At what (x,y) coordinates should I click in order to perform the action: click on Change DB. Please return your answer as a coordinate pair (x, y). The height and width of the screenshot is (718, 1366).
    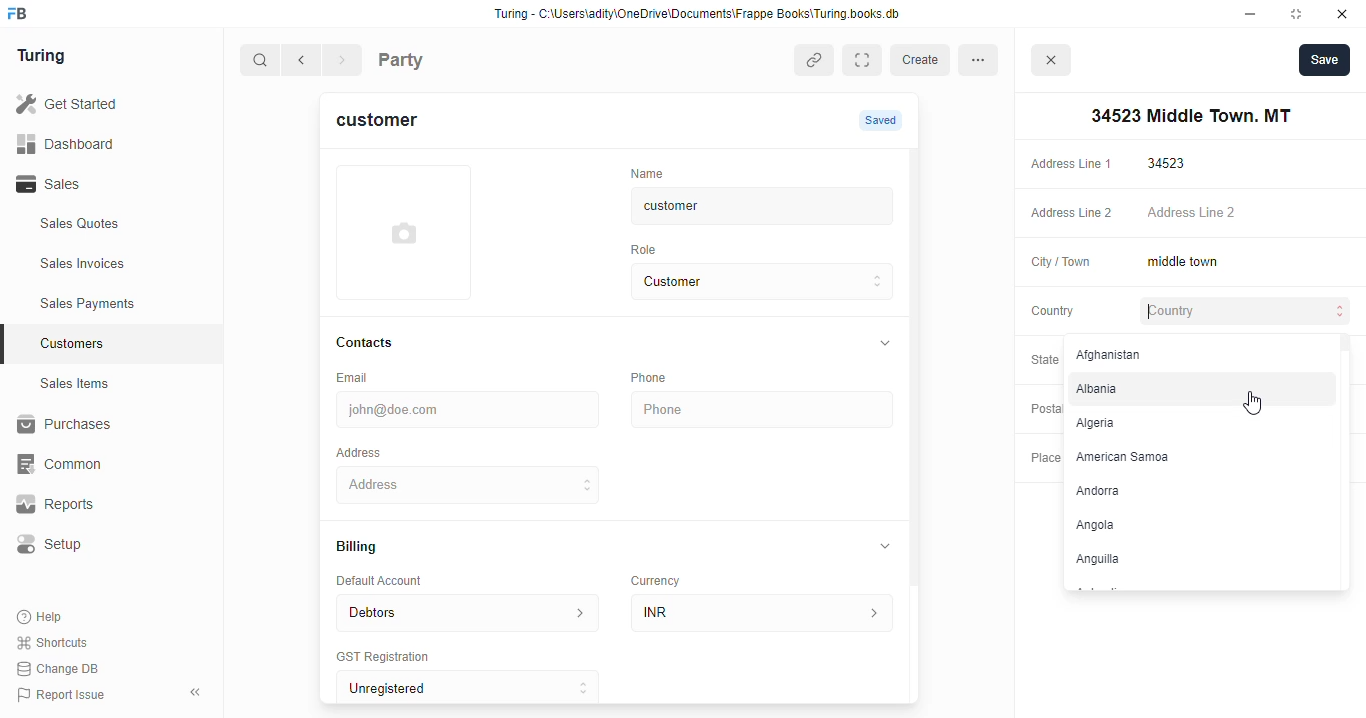
    Looking at the image, I should click on (62, 668).